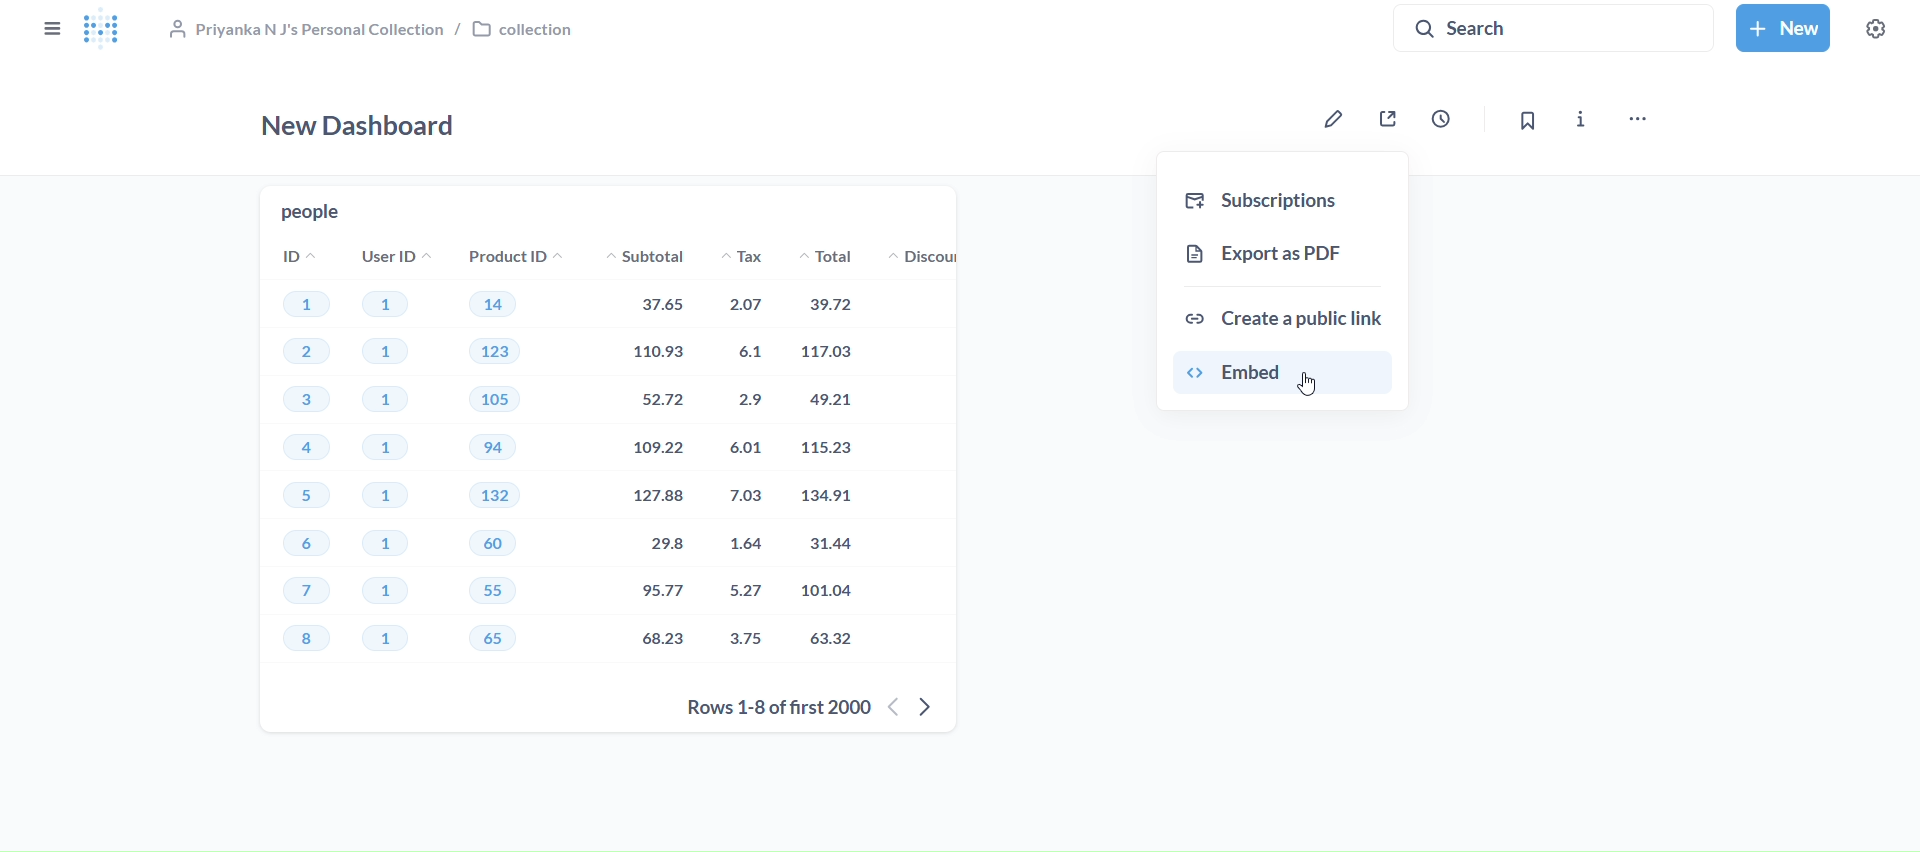 Image resolution: width=1920 pixels, height=852 pixels. I want to click on ID's, so click(301, 456).